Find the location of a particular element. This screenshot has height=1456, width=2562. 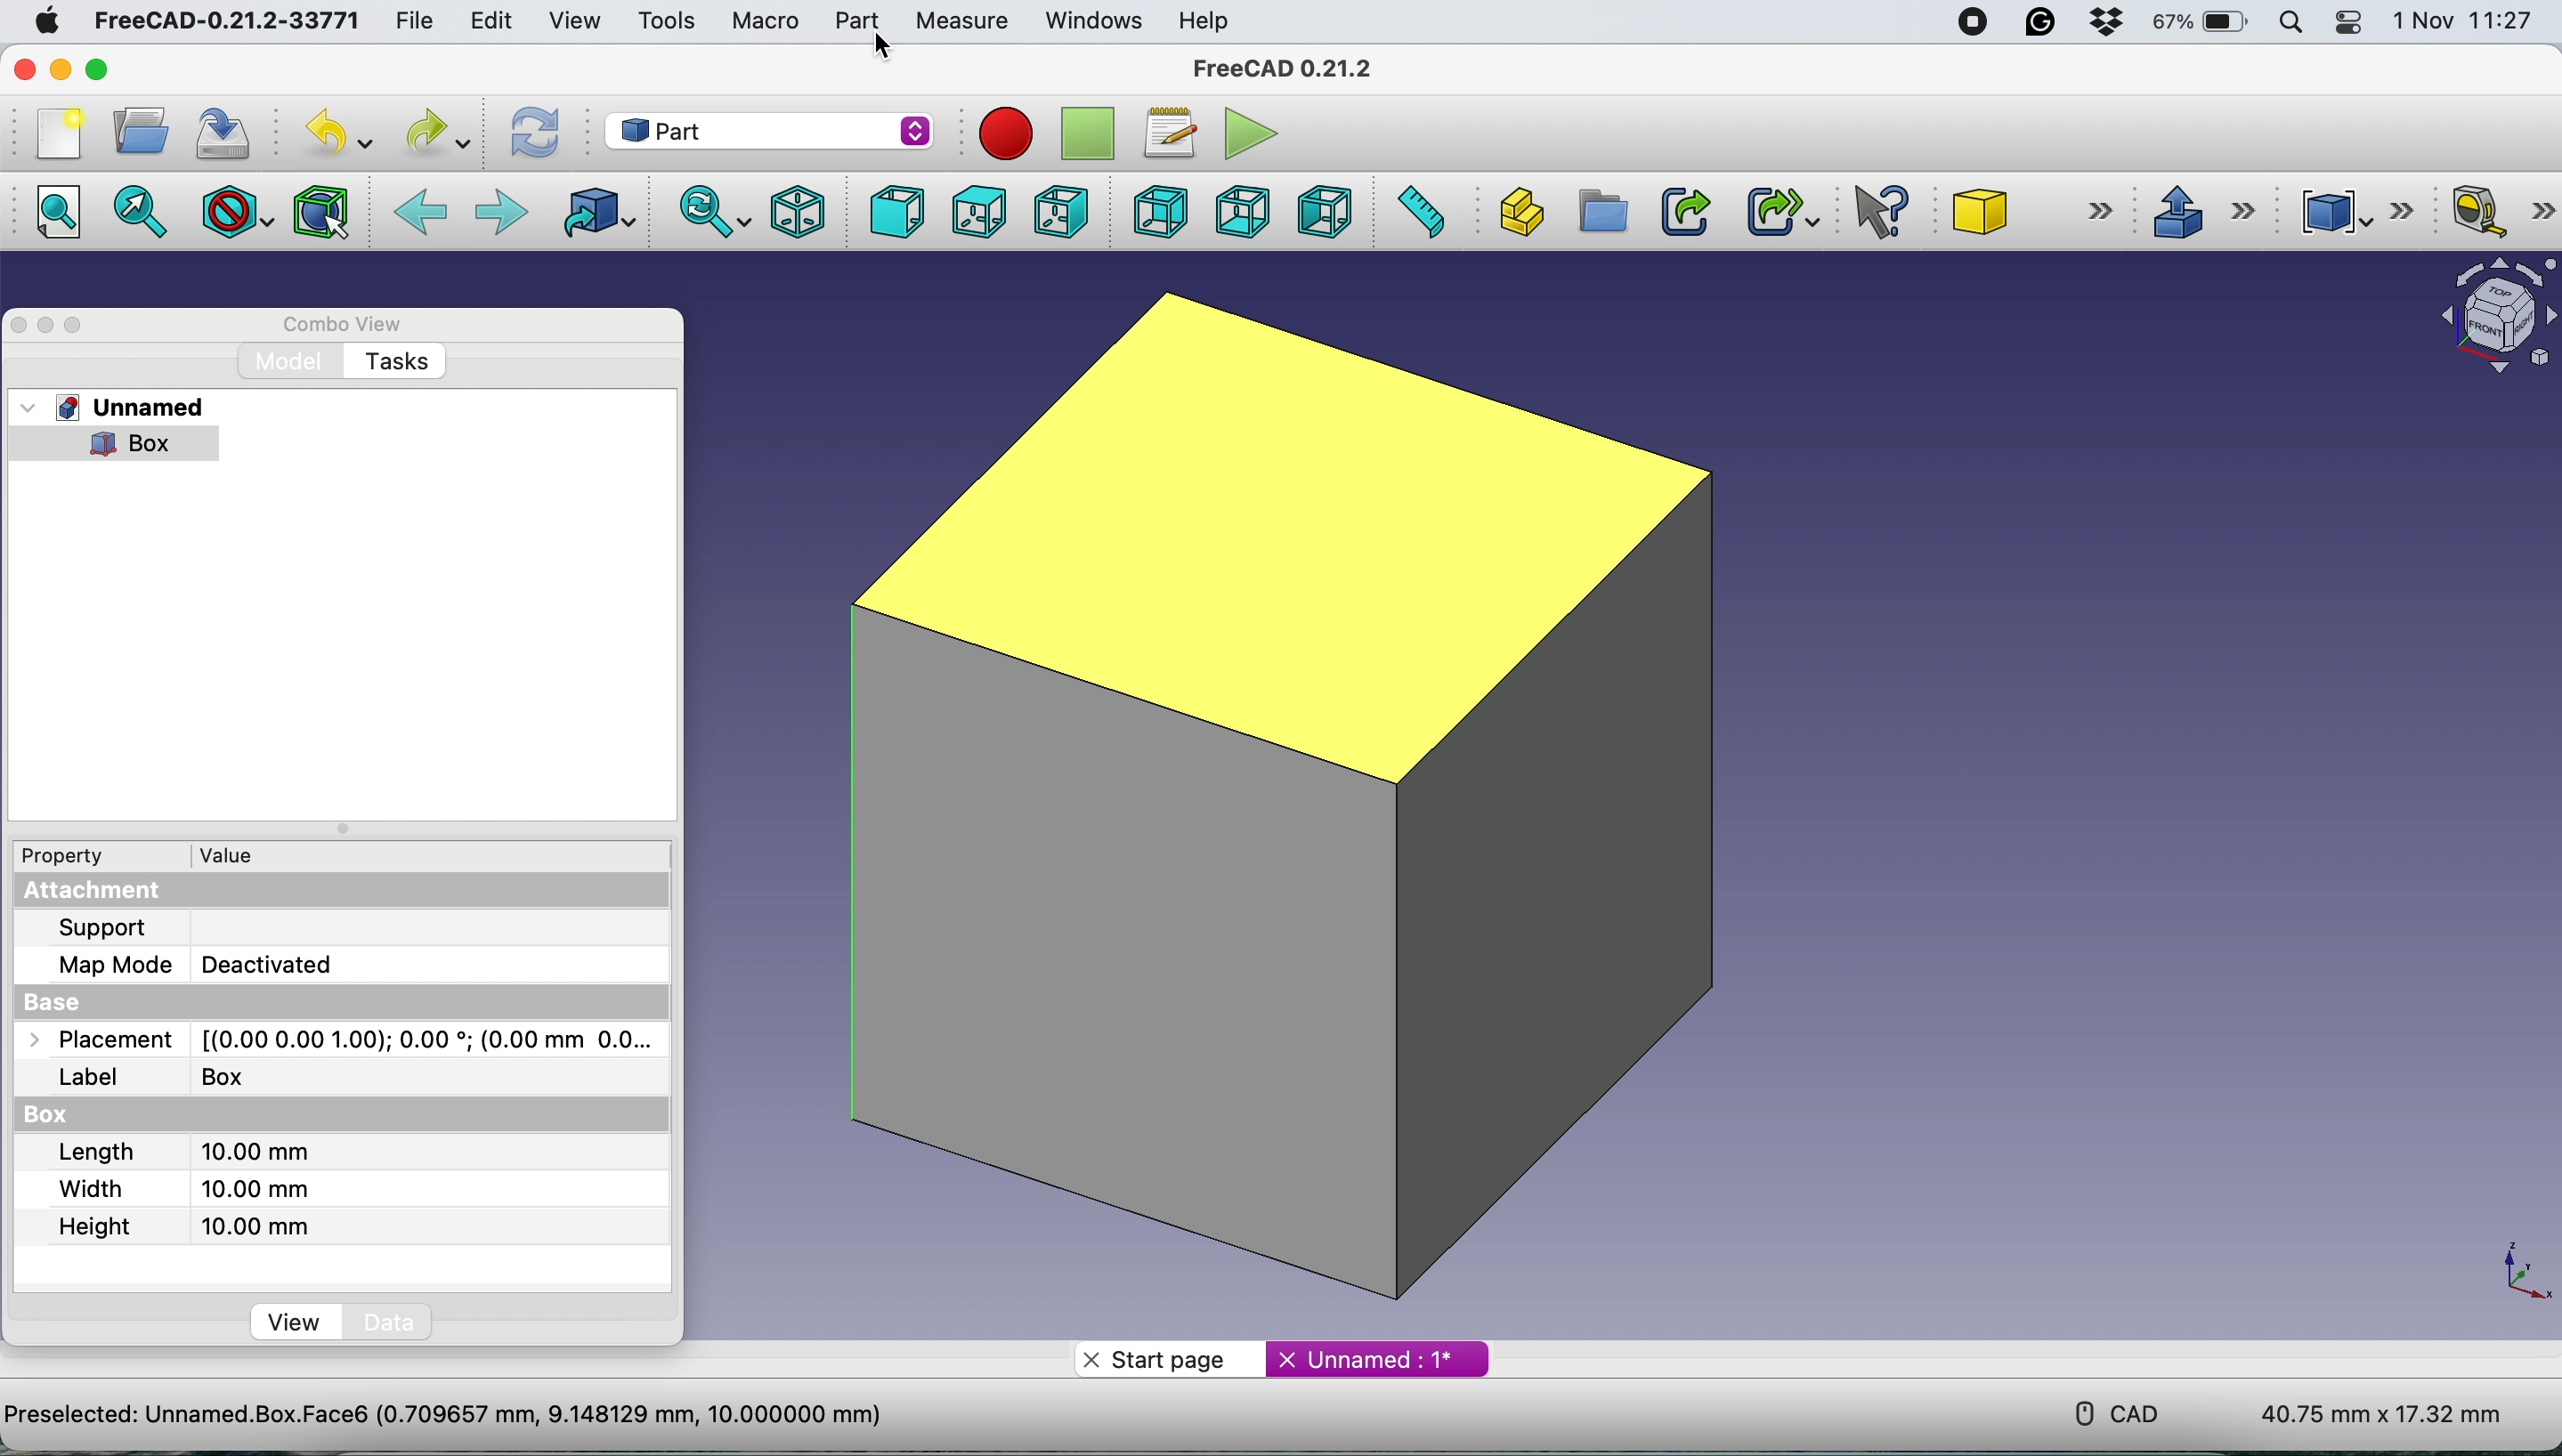

label is located at coordinates (145, 1074).